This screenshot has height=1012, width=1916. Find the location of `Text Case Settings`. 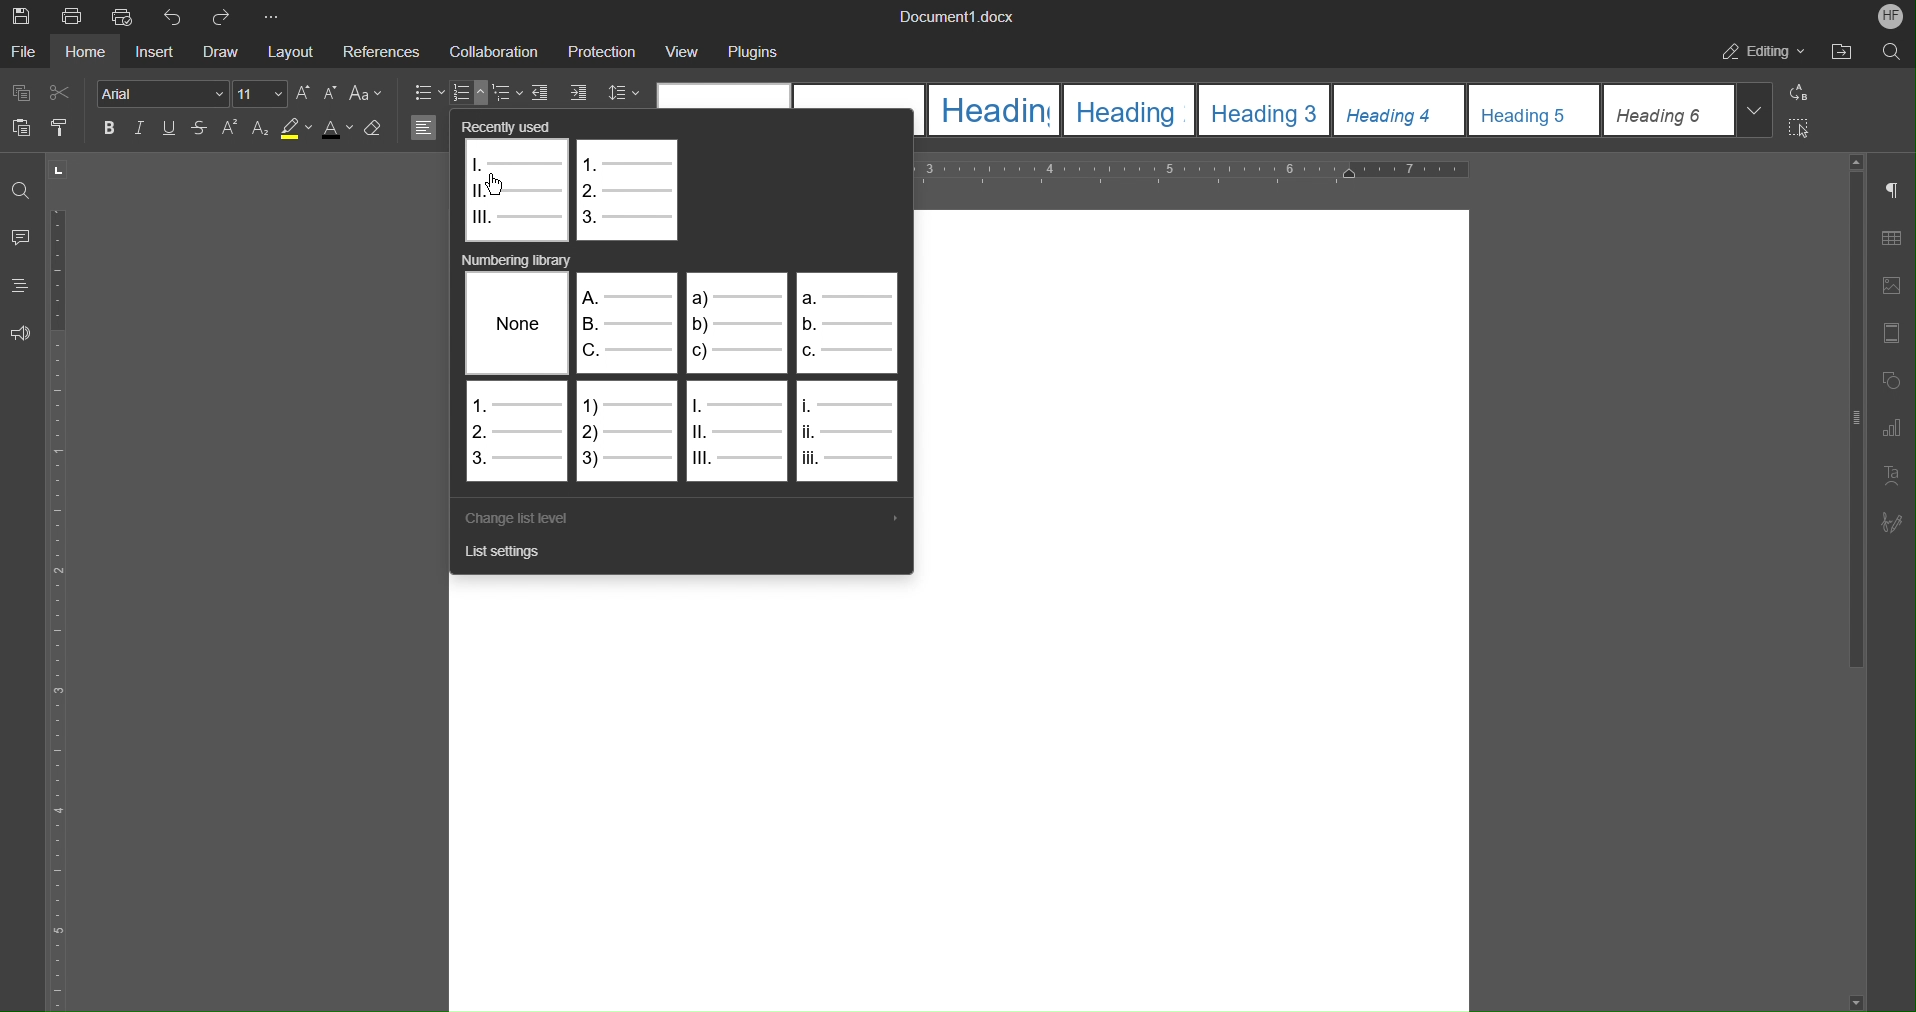

Text Case Settings is located at coordinates (368, 94).